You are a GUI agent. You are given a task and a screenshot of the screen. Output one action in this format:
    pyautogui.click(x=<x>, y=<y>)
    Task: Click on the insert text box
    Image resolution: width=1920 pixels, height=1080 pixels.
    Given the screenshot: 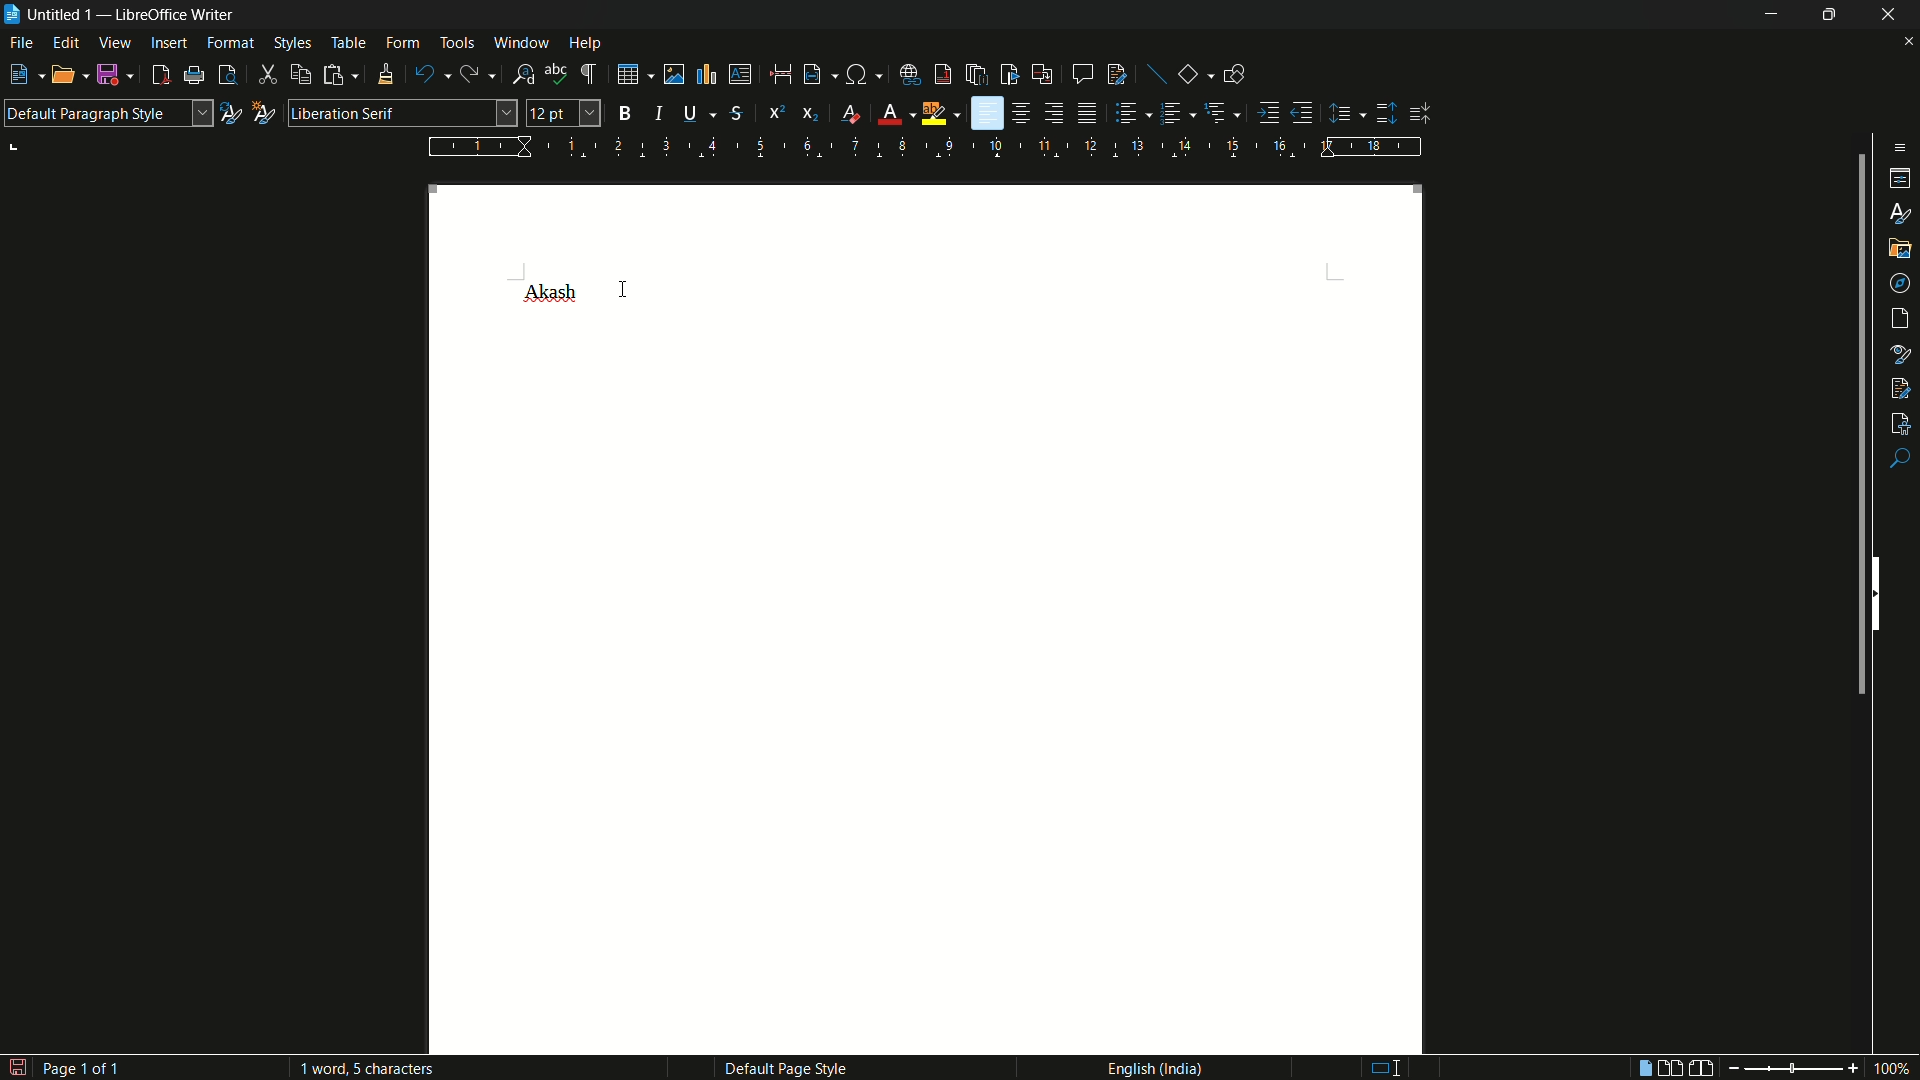 What is the action you would take?
    pyautogui.click(x=739, y=74)
    